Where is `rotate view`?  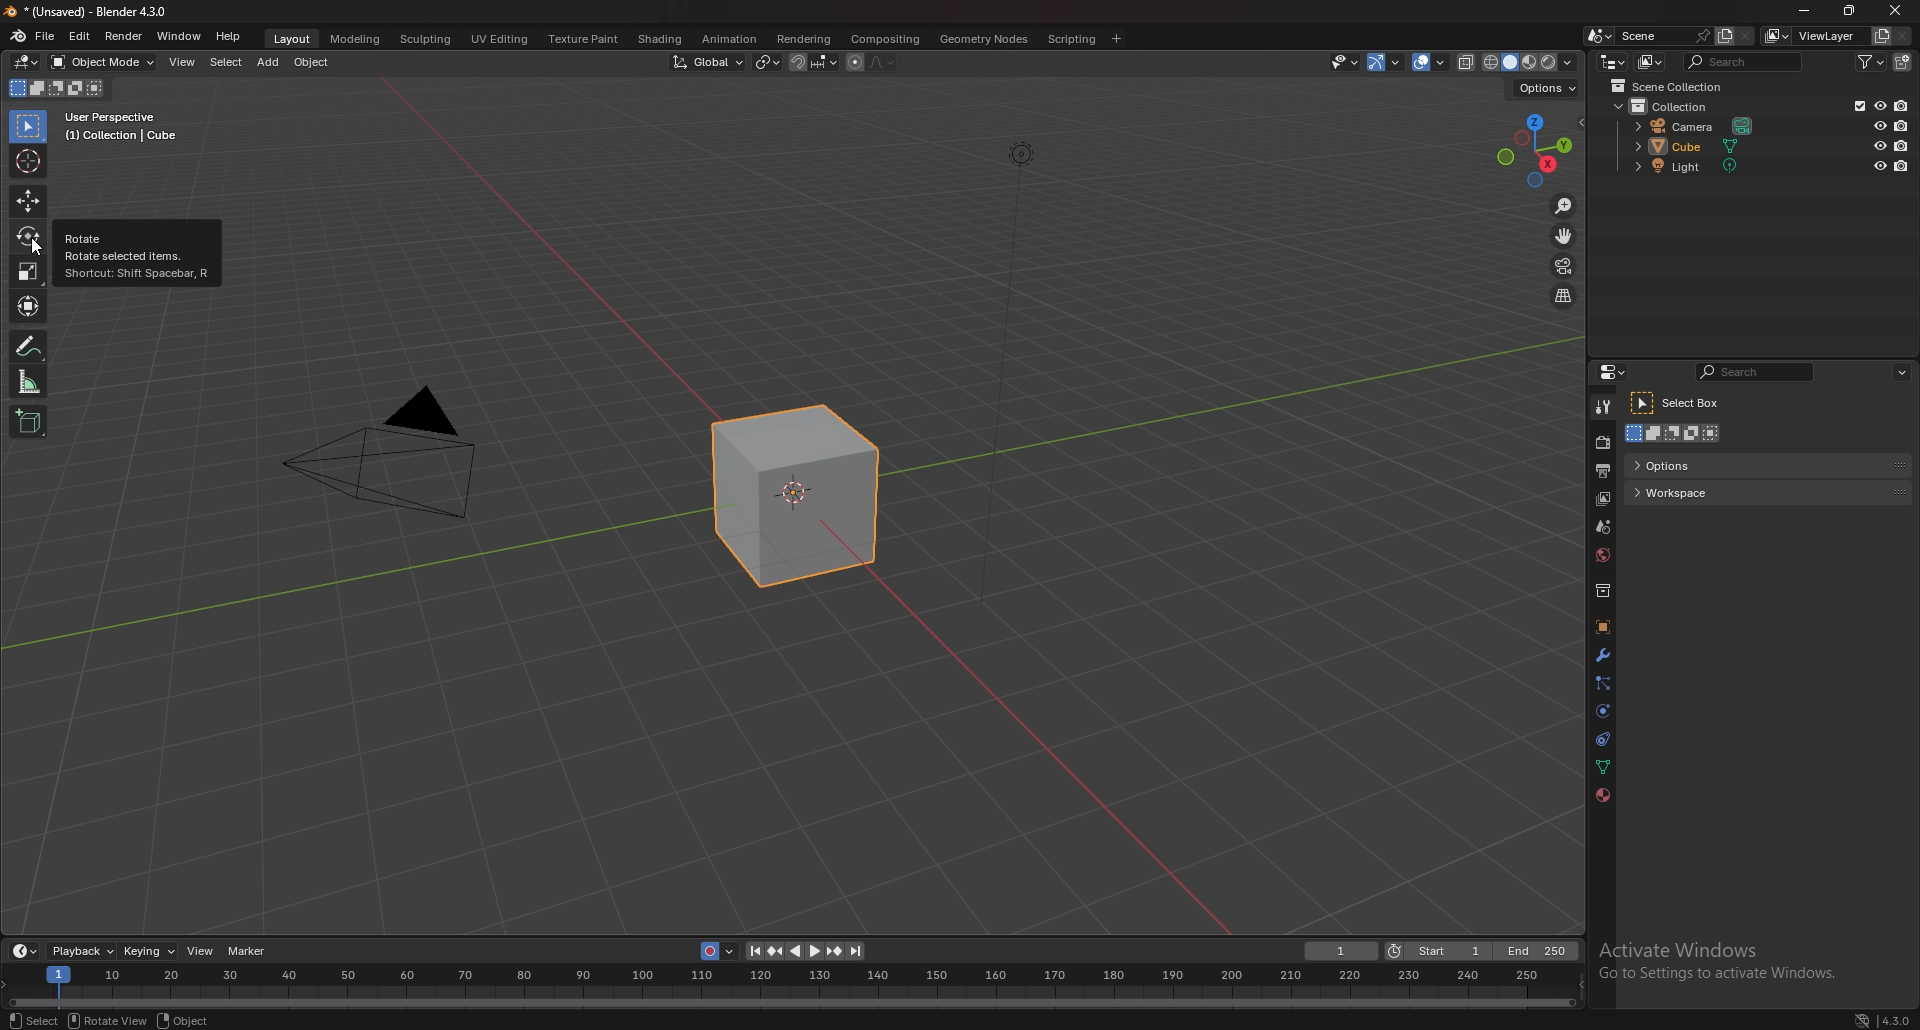 rotate view is located at coordinates (108, 1020).